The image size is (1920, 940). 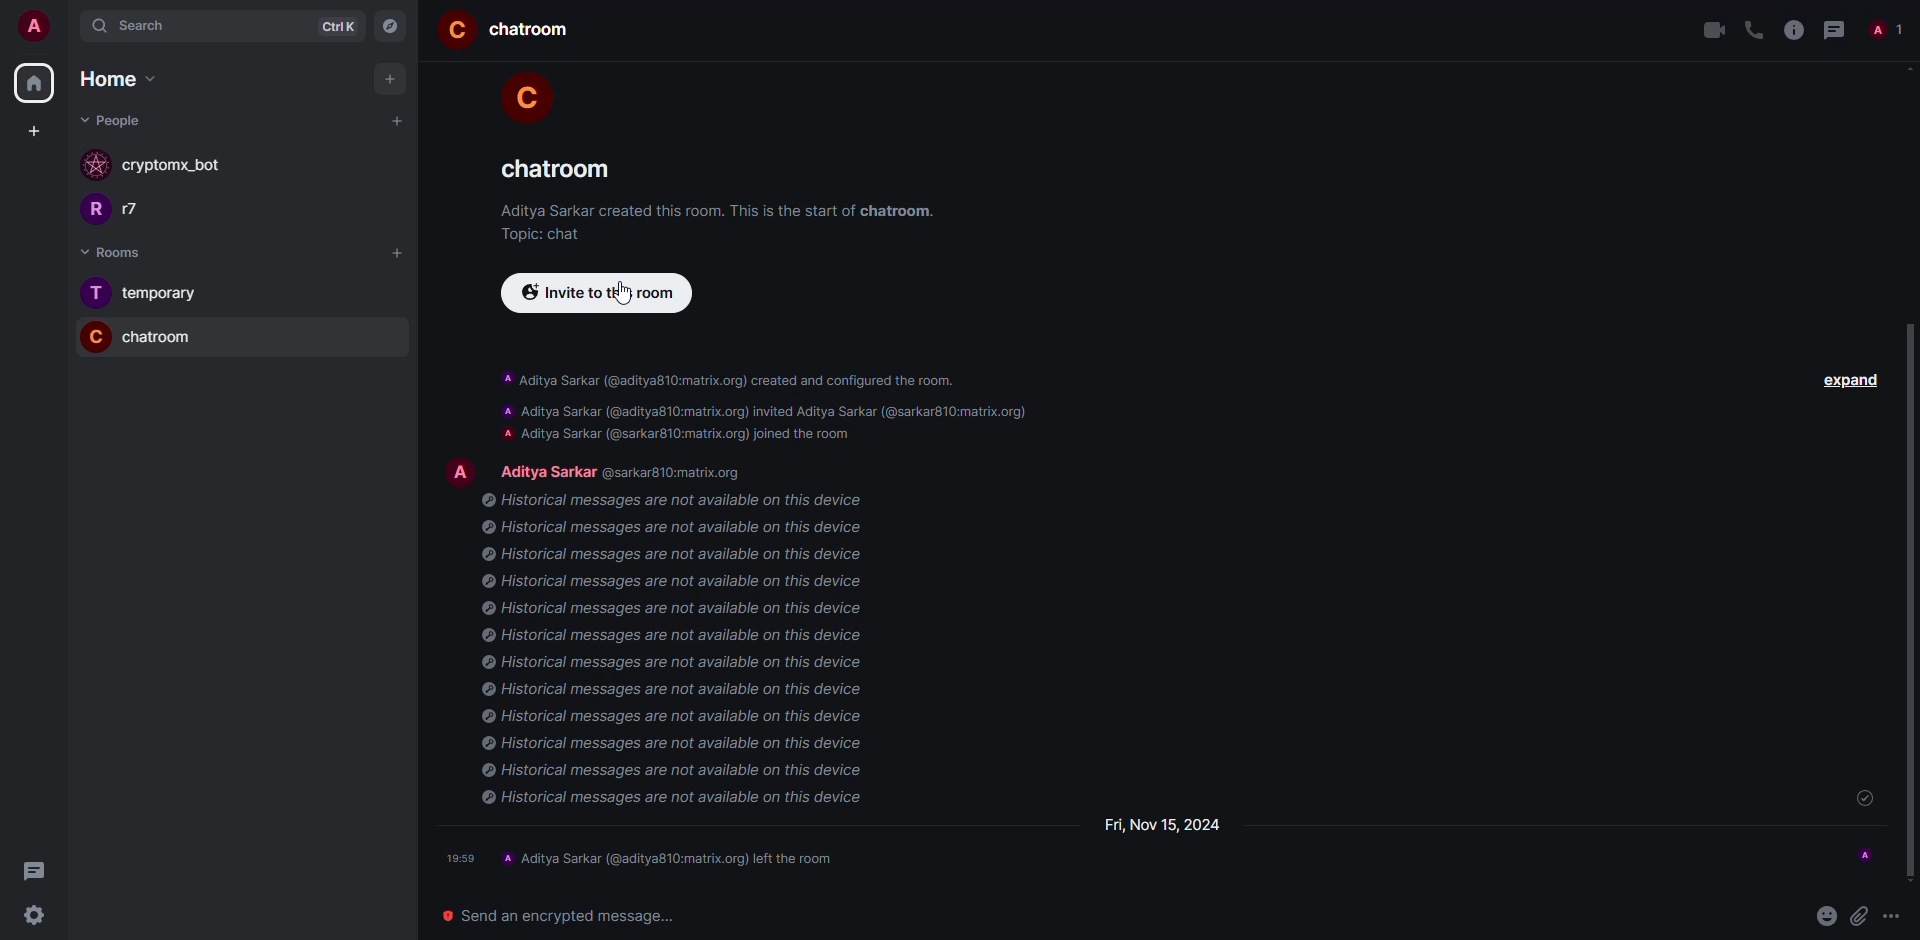 I want to click on profile, so click(x=522, y=93).